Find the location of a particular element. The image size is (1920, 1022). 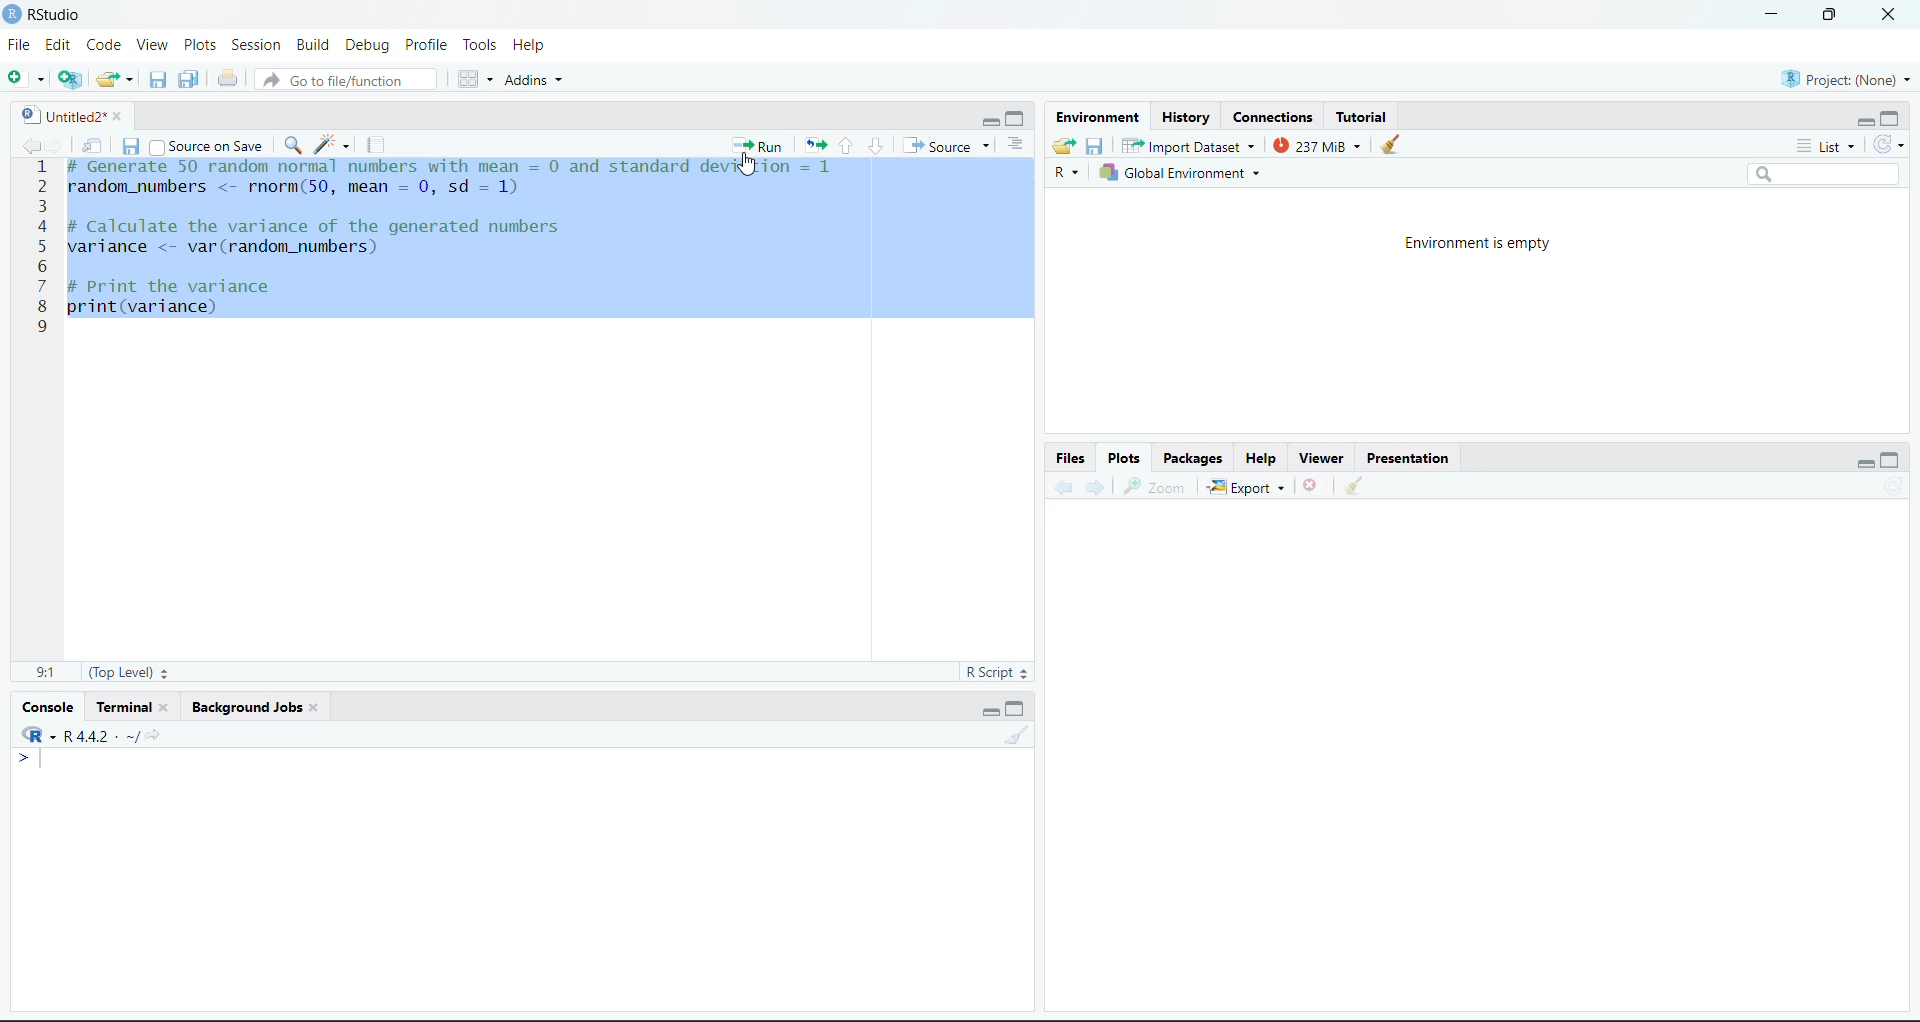

new file is located at coordinates (26, 77).